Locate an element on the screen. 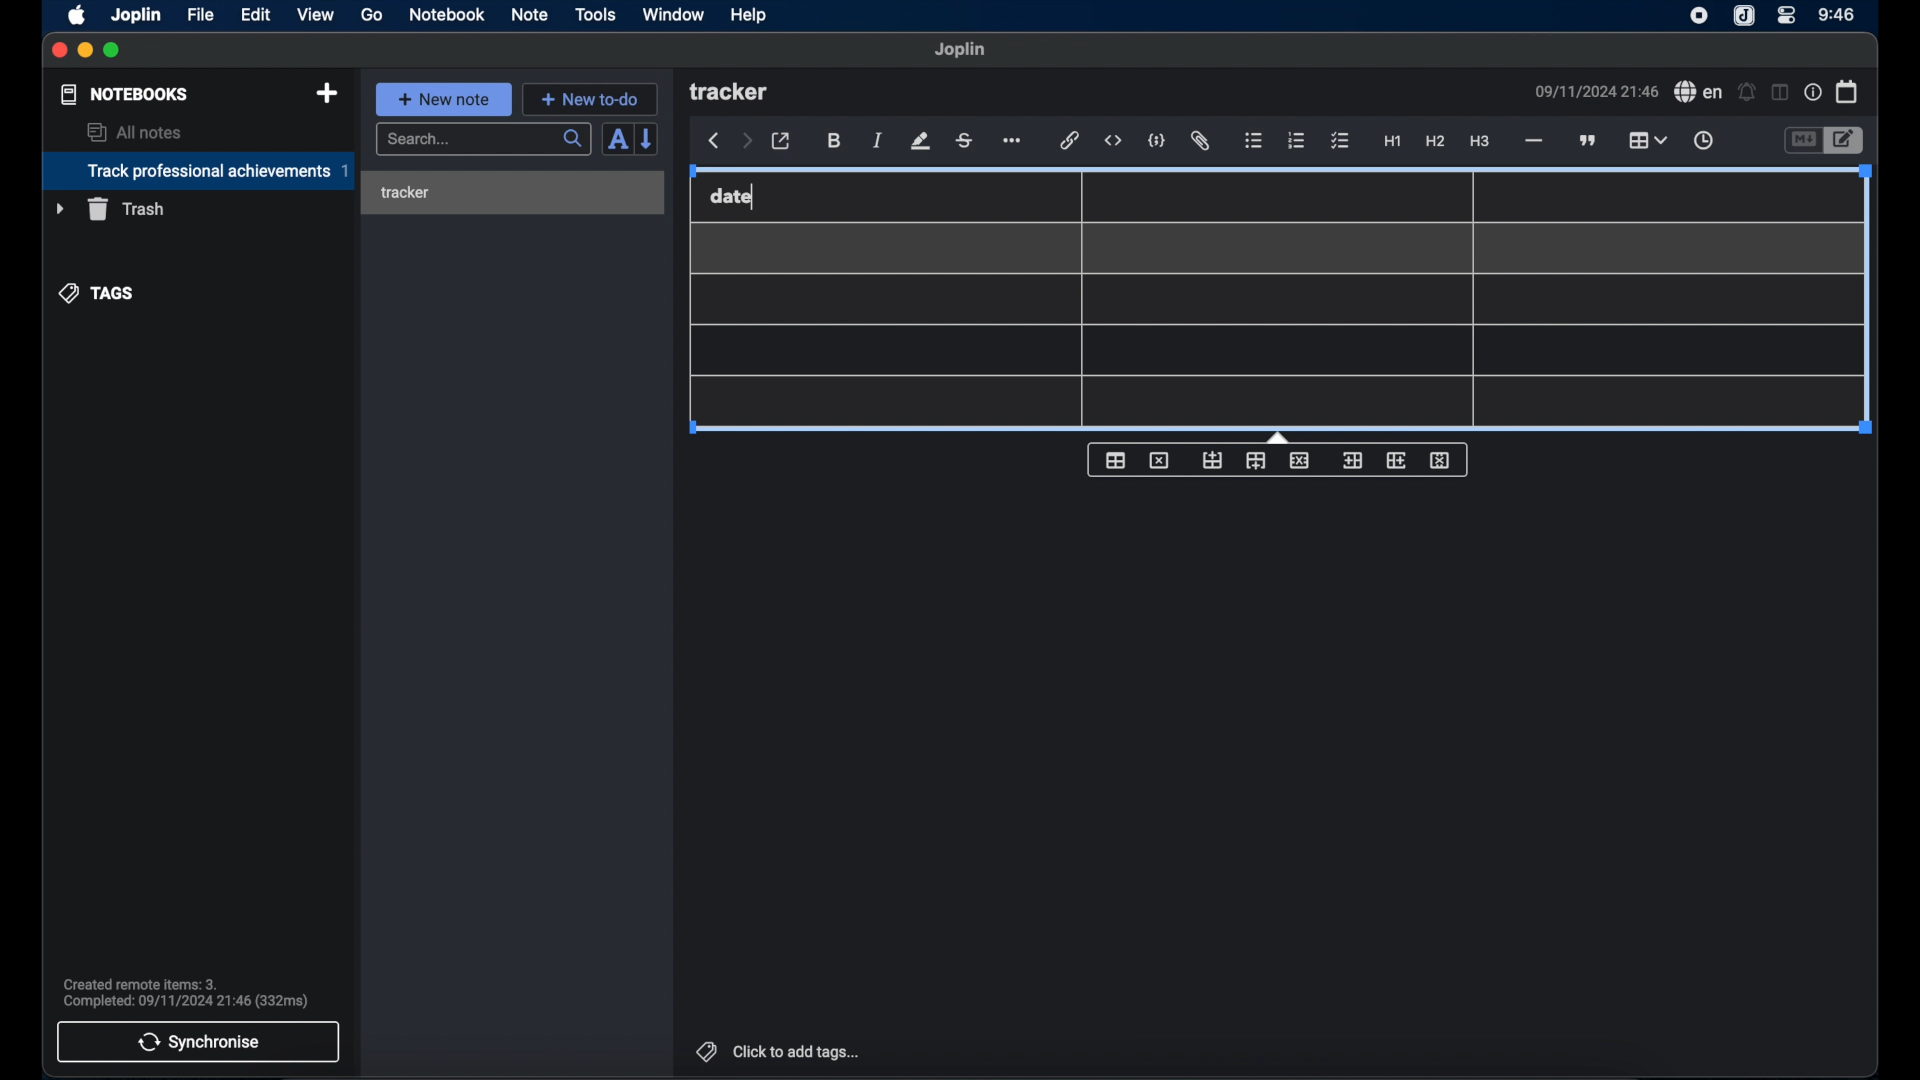  bold is located at coordinates (834, 141).